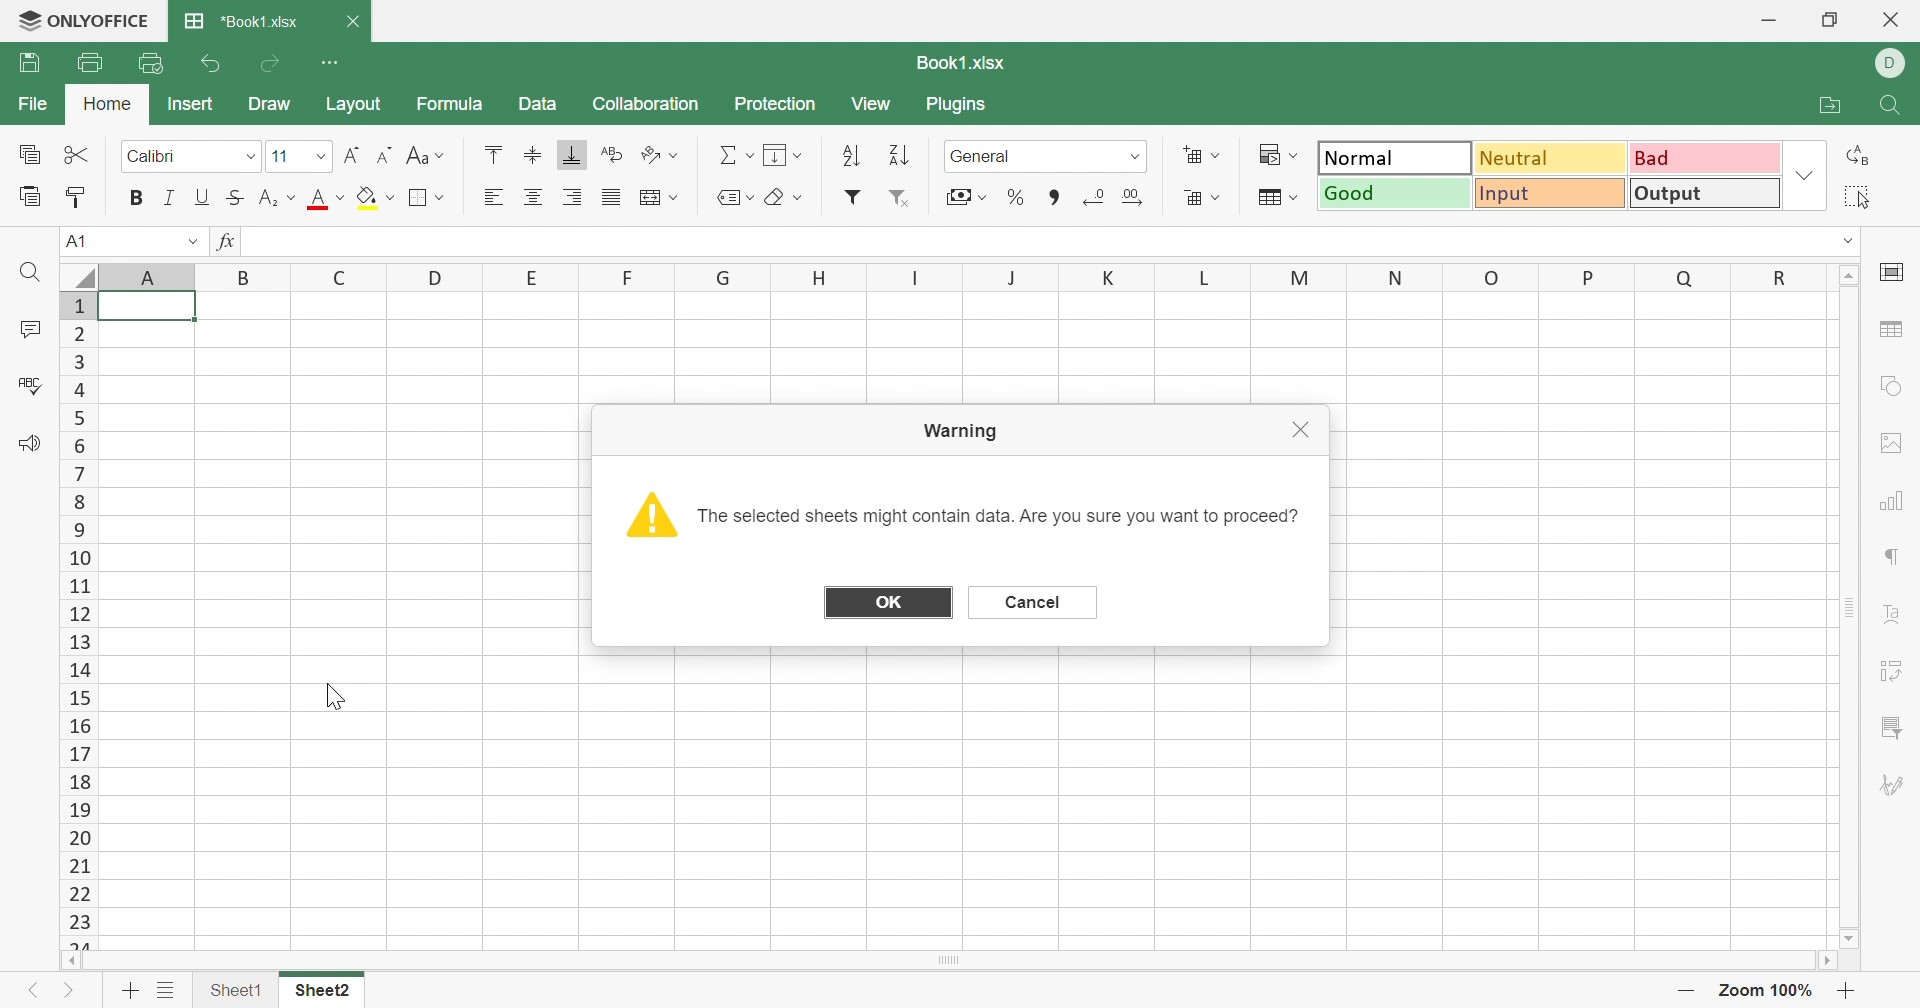  What do you see at coordinates (1891, 269) in the screenshot?
I see `Slide settings` at bounding box center [1891, 269].